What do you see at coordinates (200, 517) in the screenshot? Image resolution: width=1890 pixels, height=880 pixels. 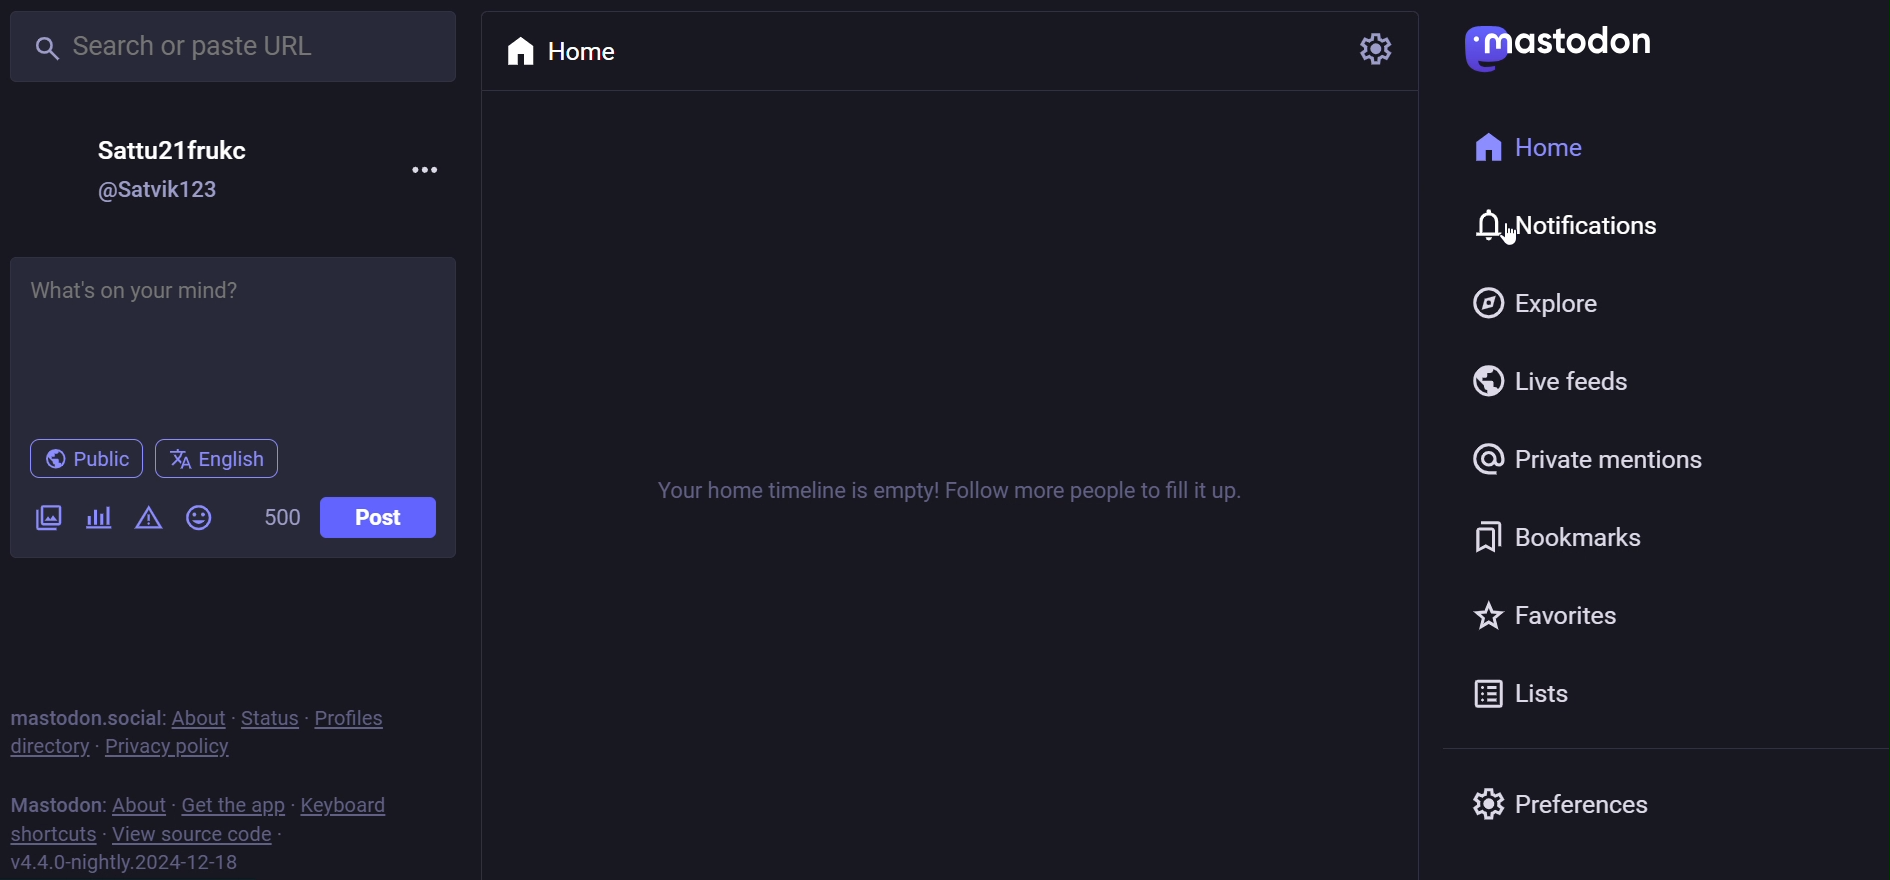 I see `emoji` at bounding box center [200, 517].